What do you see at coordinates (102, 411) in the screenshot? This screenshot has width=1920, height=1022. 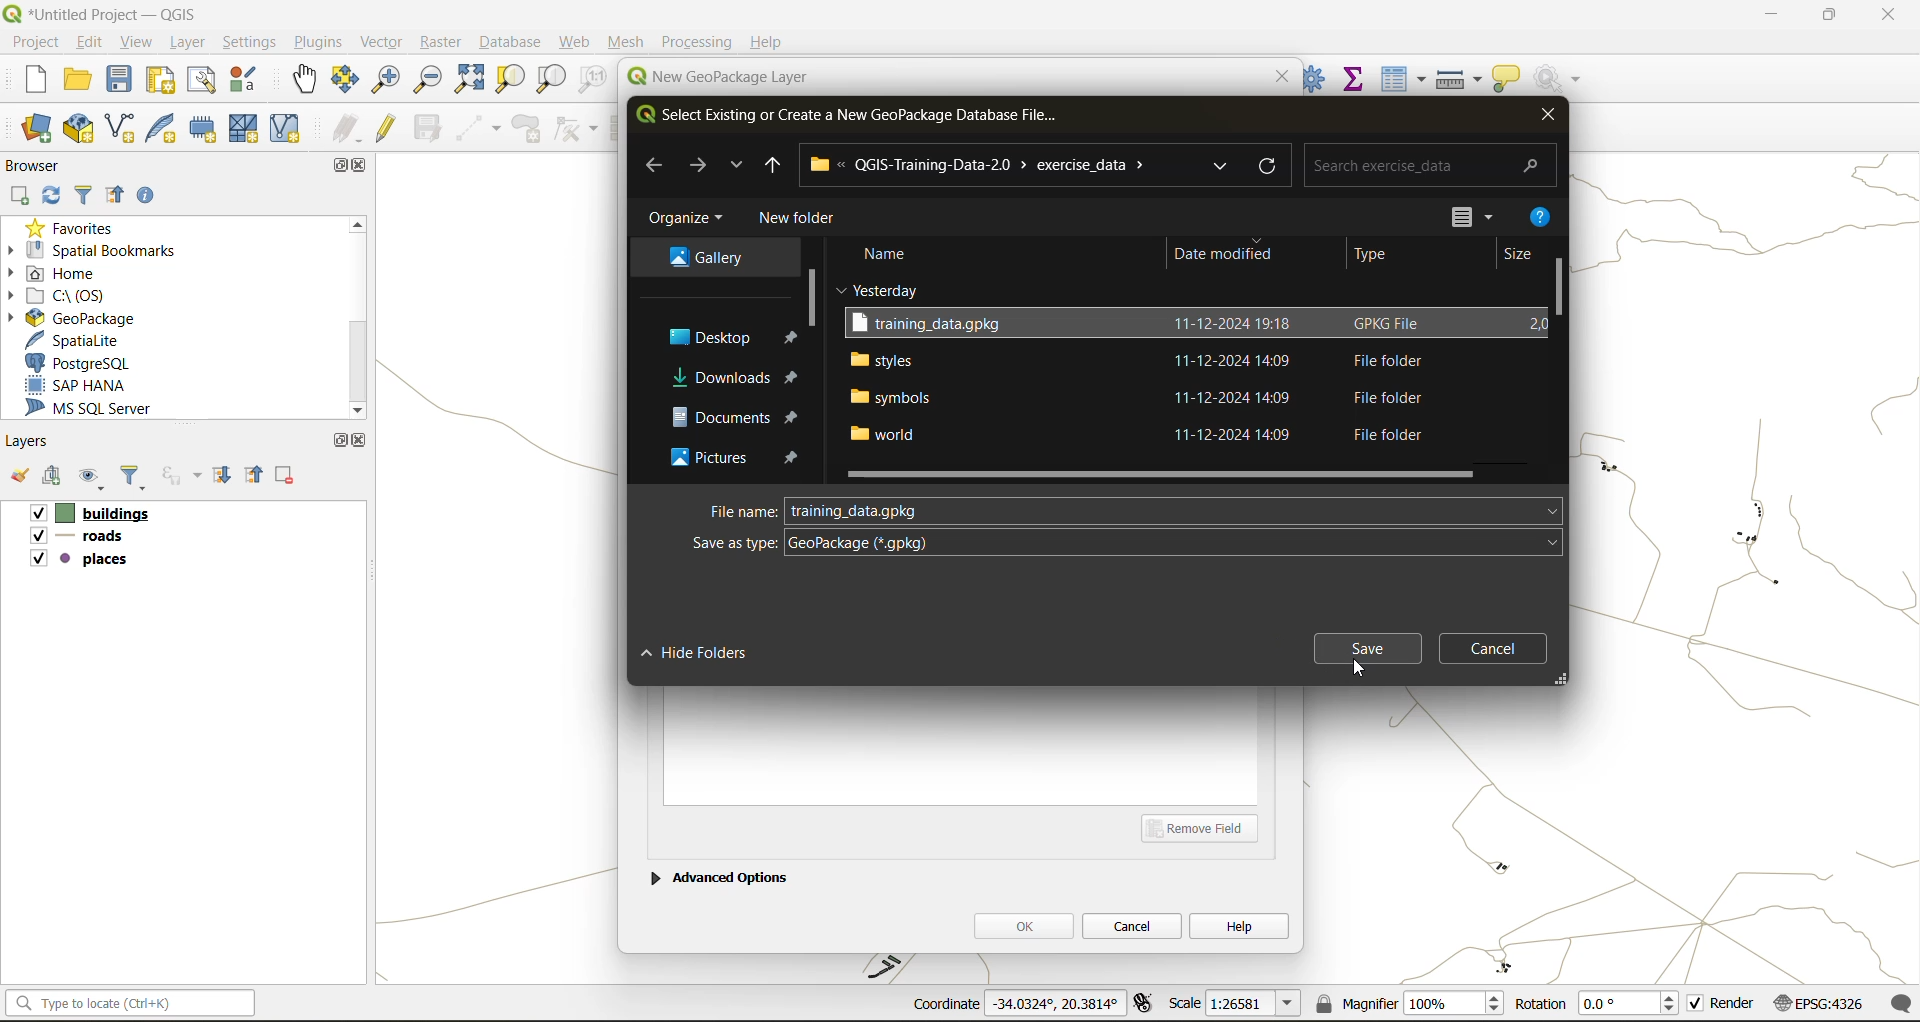 I see `ms sql server` at bounding box center [102, 411].